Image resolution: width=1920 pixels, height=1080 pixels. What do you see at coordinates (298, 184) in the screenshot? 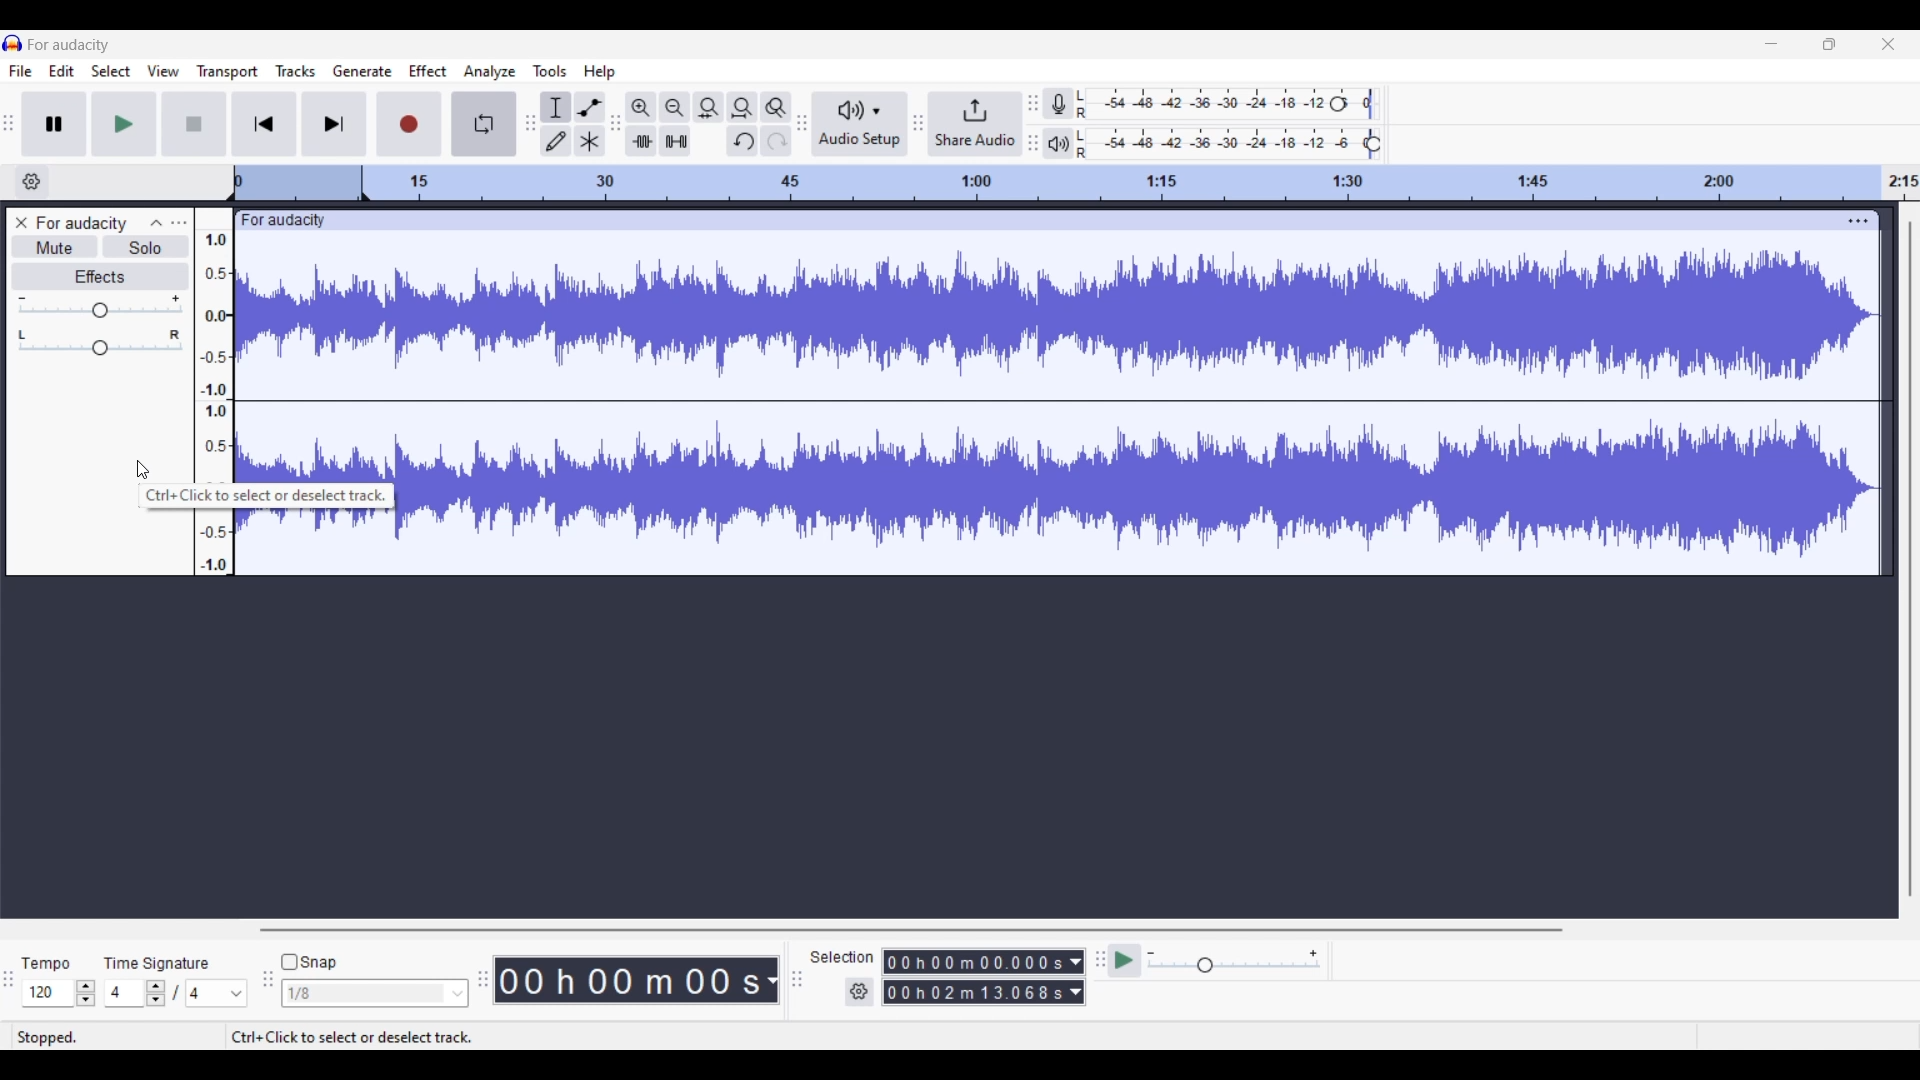
I see `Header space ` at bounding box center [298, 184].